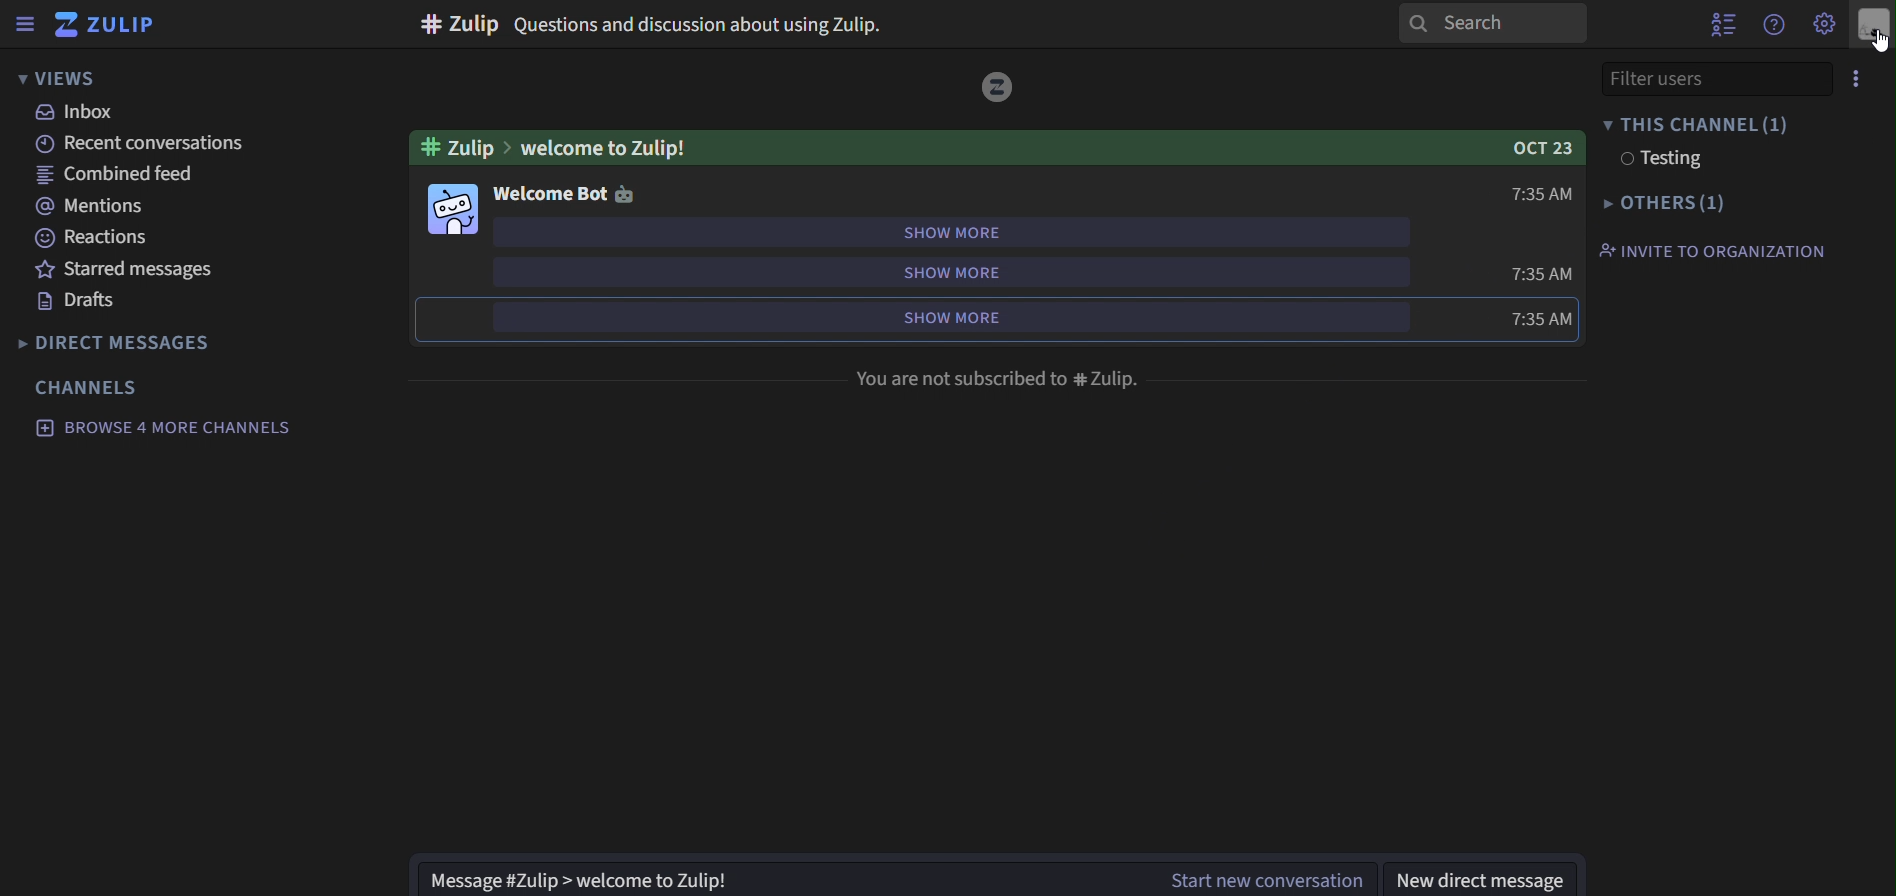 The image size is (1896, 896). What do you see at coordinates (1657, 204) in the screenshot?
I see `others(1)` at bounding box center [1657, 204].